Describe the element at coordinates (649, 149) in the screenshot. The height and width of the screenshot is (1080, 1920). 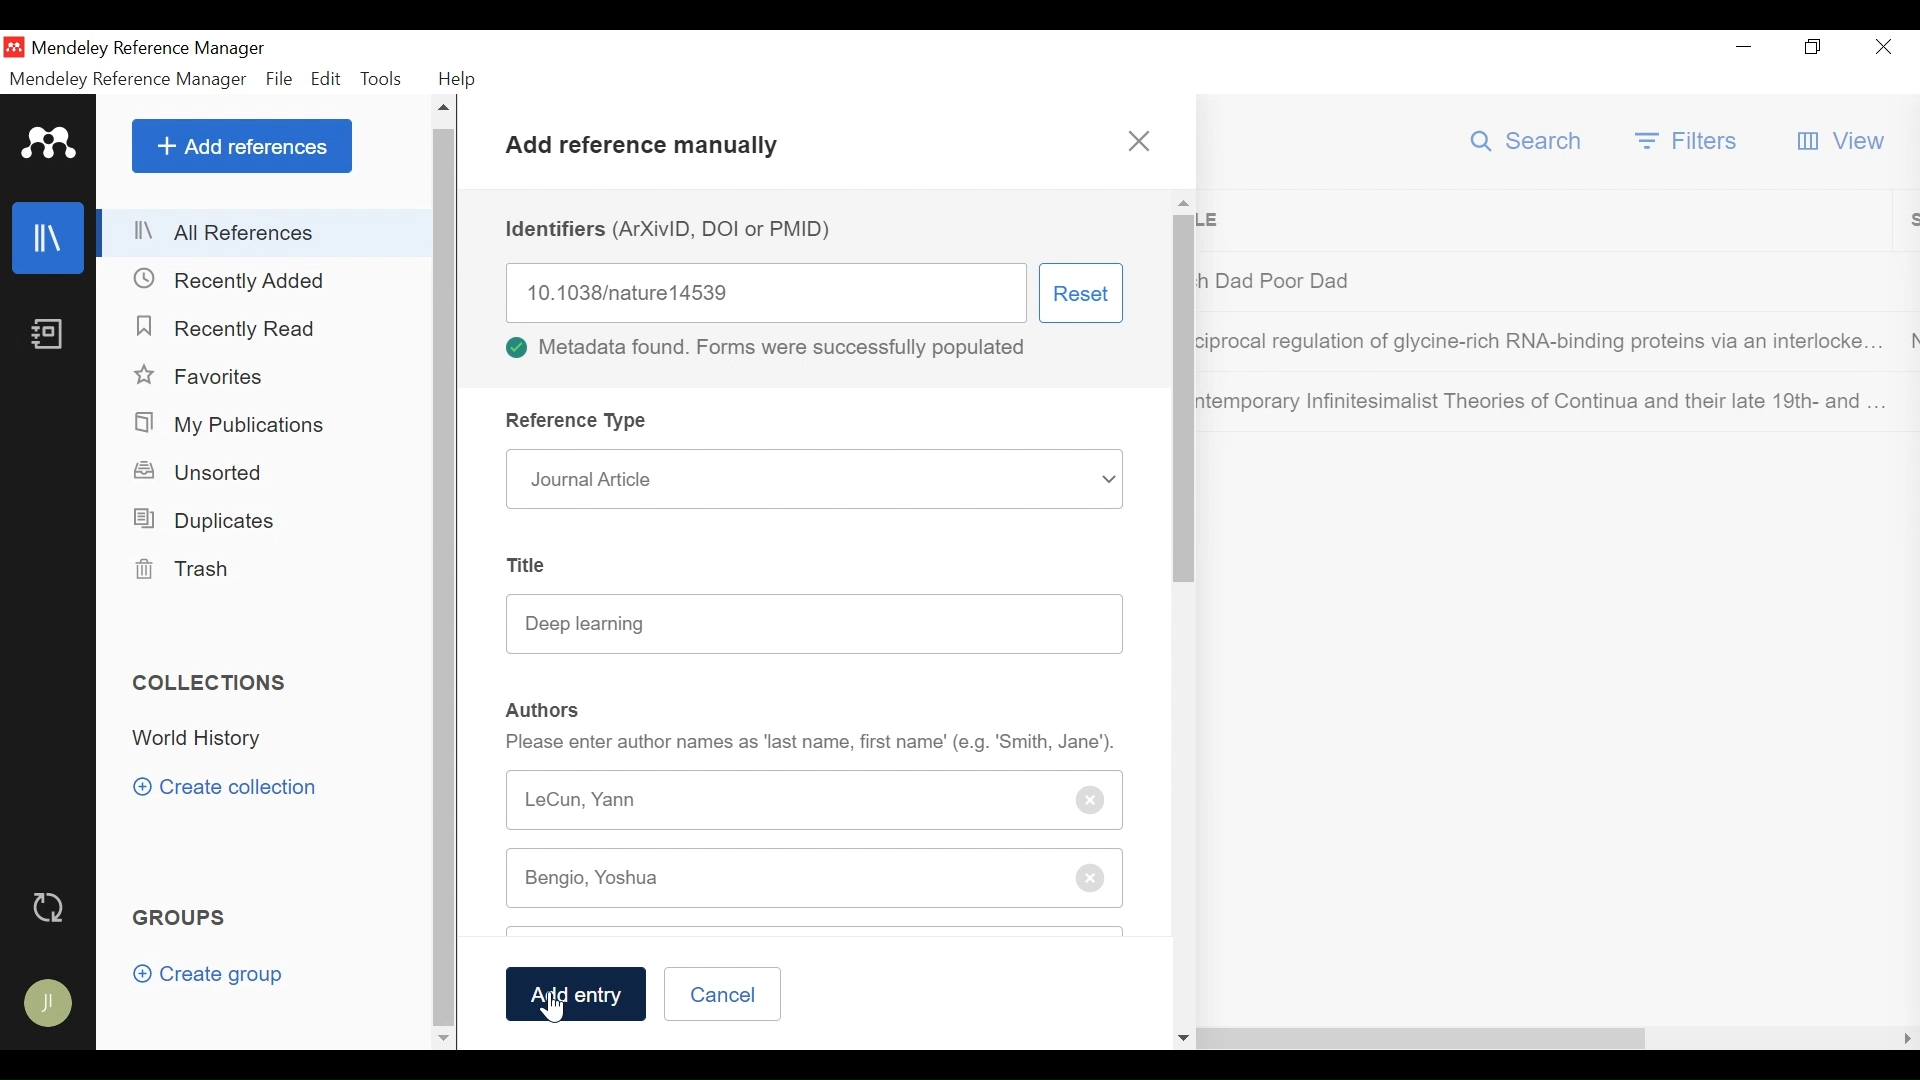
I see `Add references manually` at that location.